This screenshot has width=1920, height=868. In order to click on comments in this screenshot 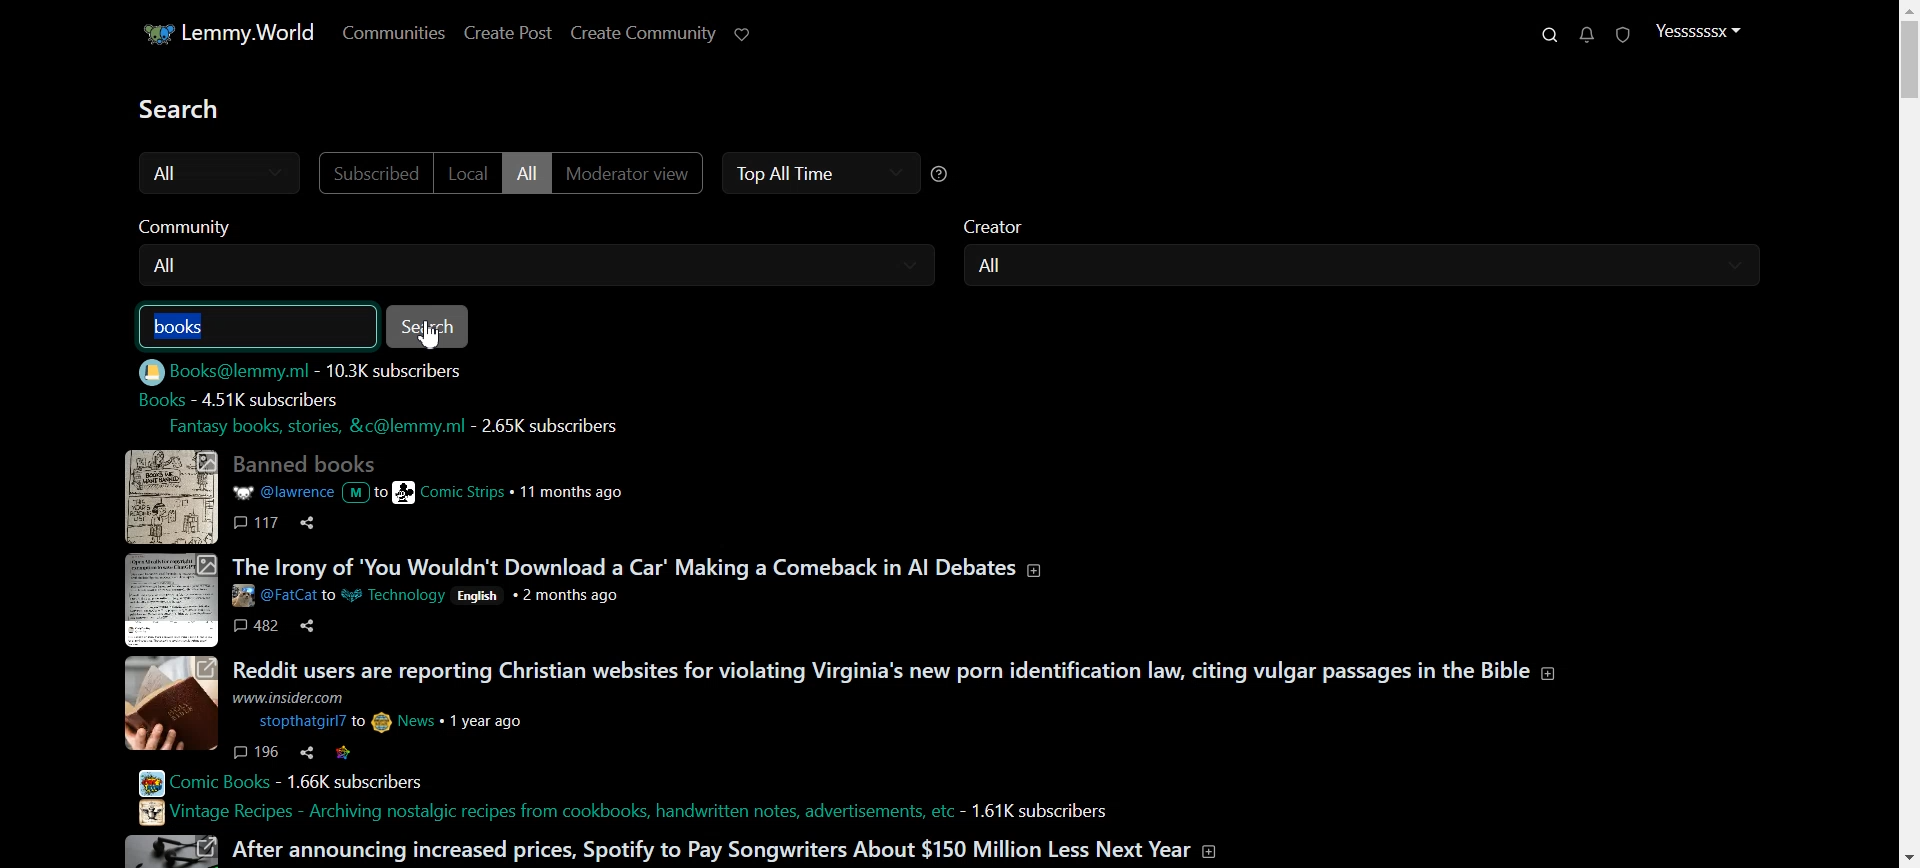, I will do `click(261, 523)`.